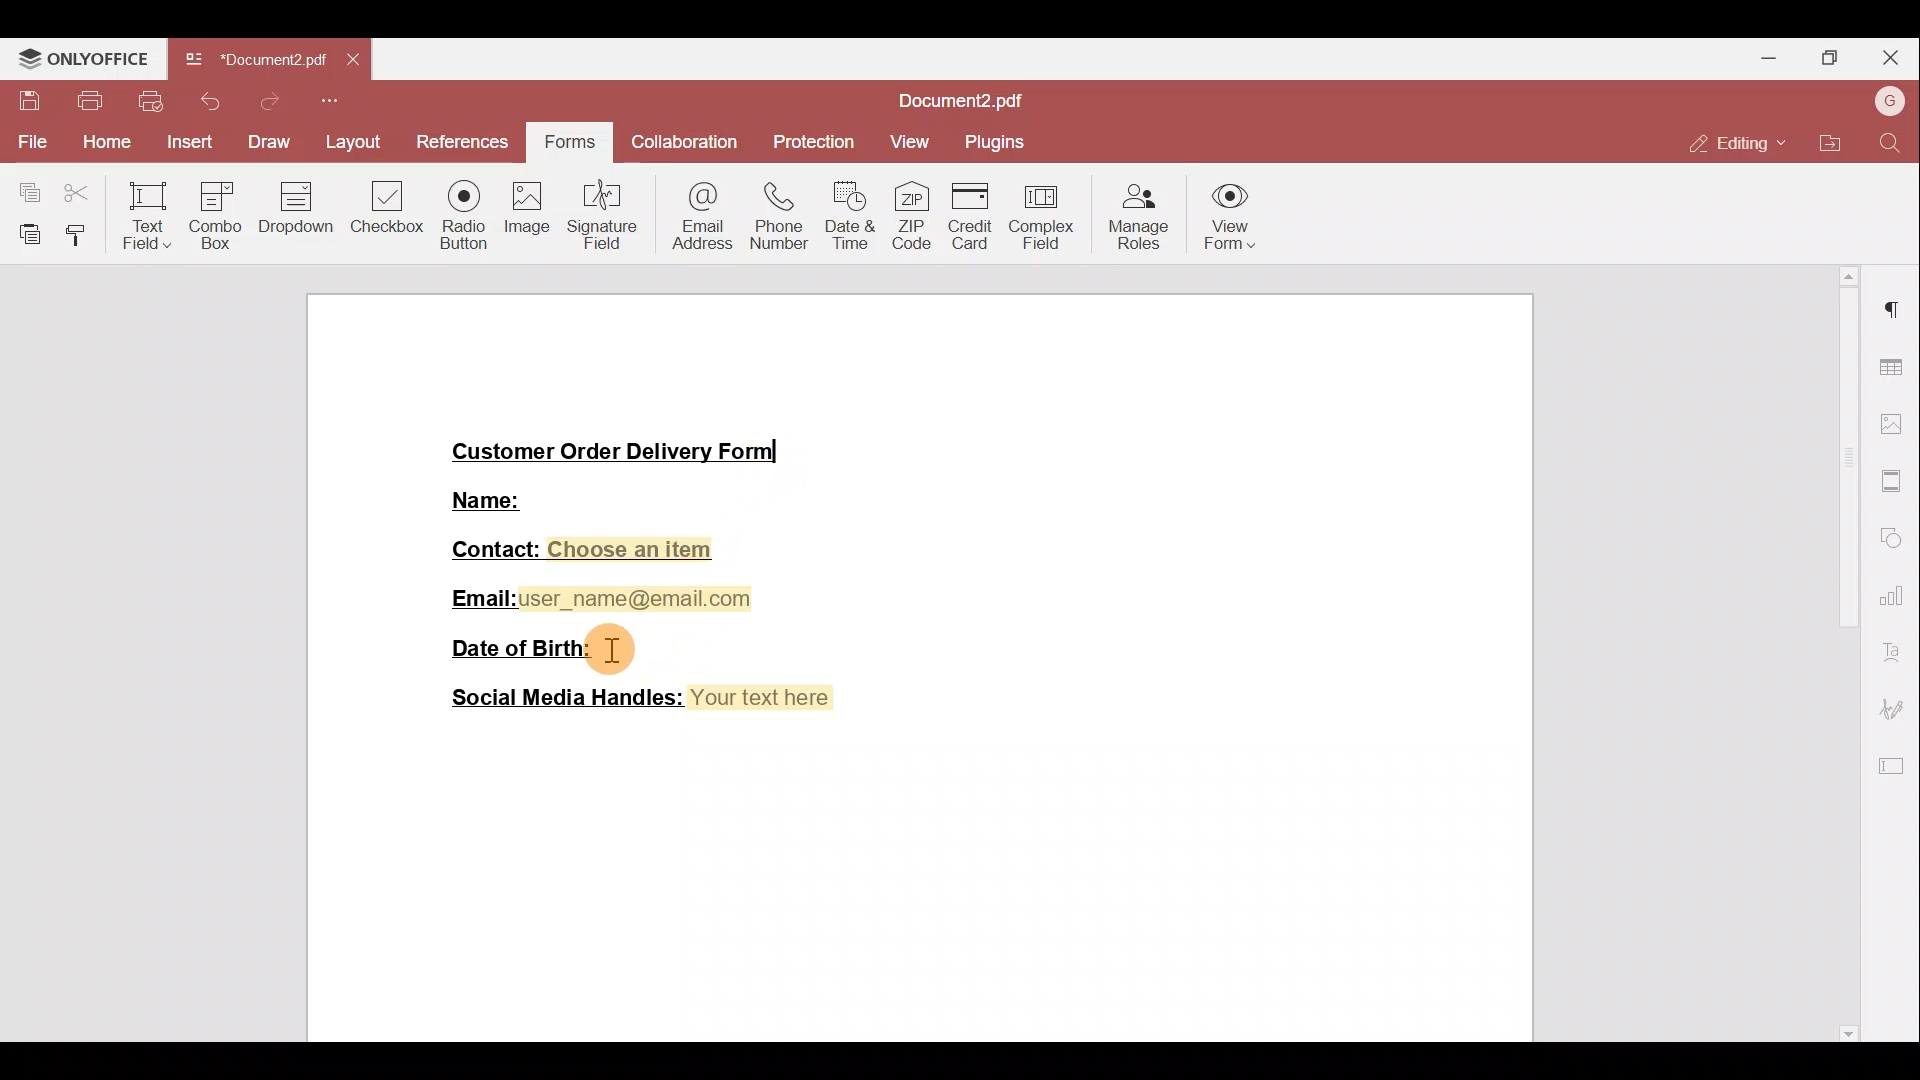 Image resolution: width=1920 pixels, height=1080 pixels. What do you see at coordinates (527, 215) in the screenshot?
I see `Image` at bounding box center [527, 215].